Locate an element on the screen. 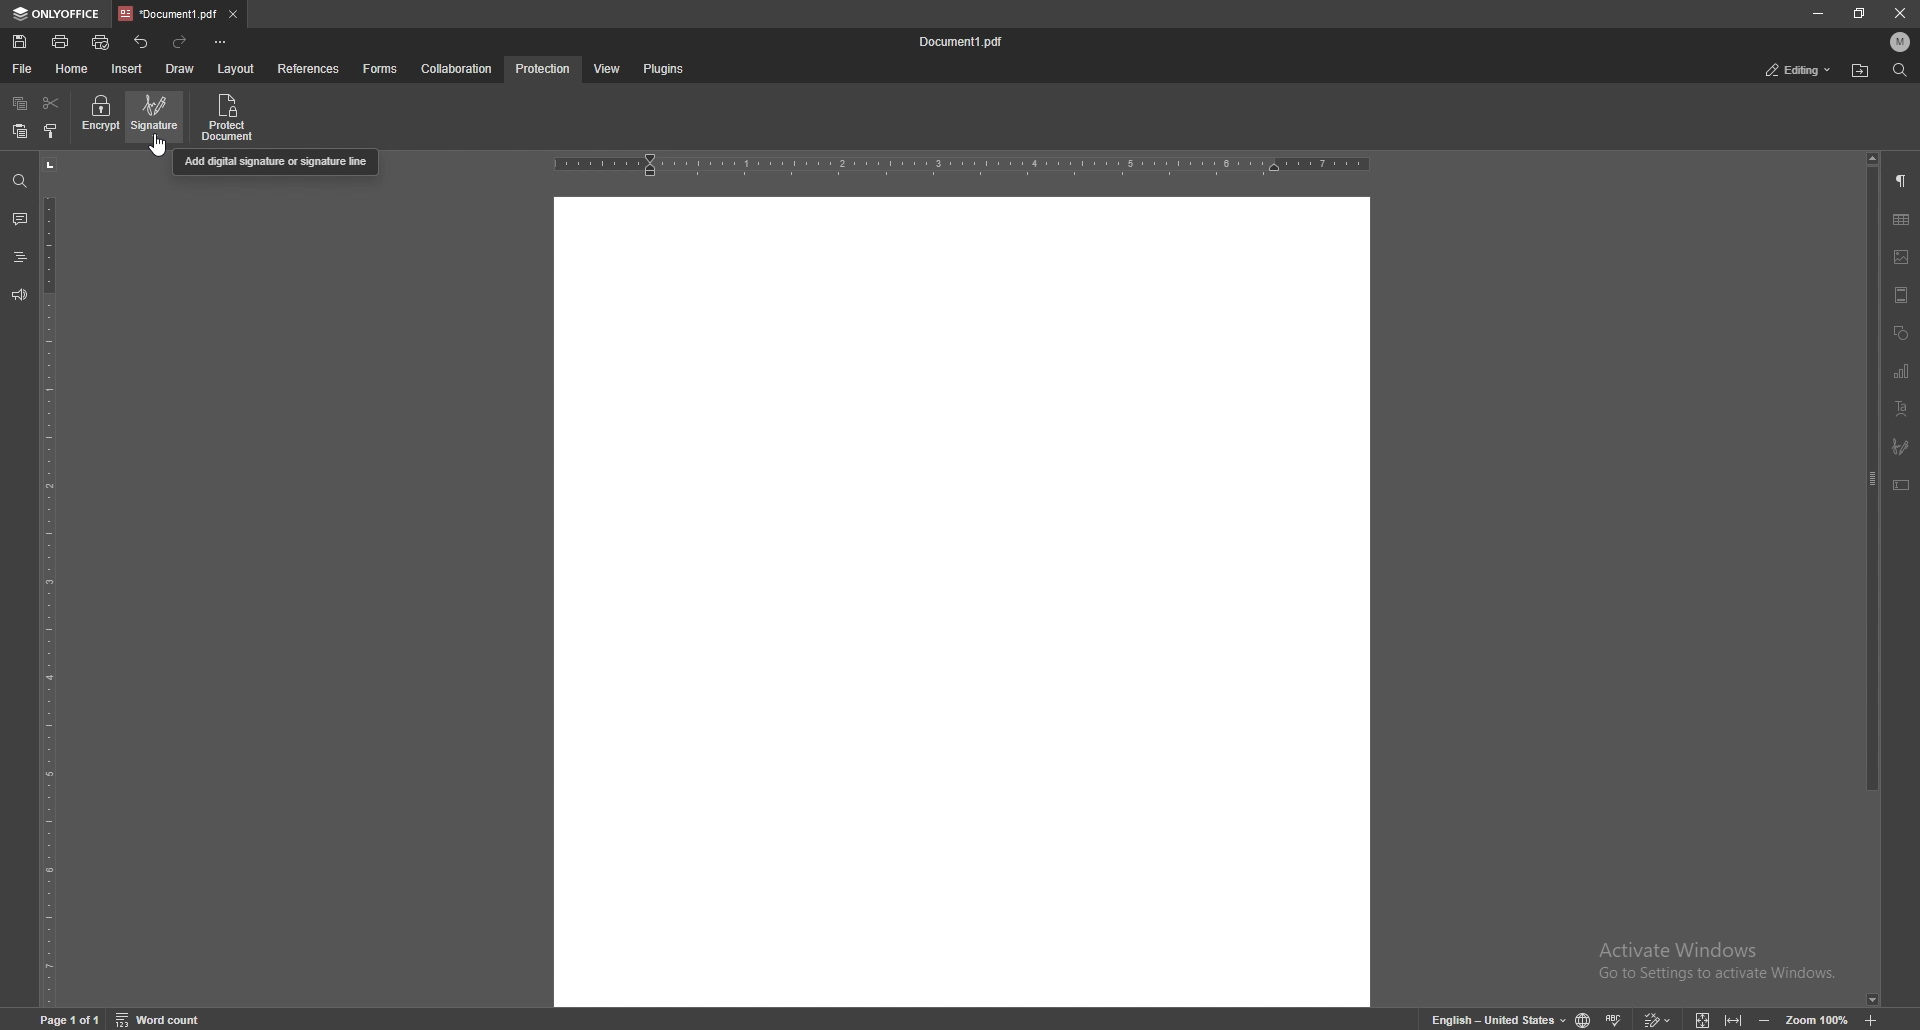 The width and height of the screenshot is (1920, 1030). insert is located at coordinates (129, 69).